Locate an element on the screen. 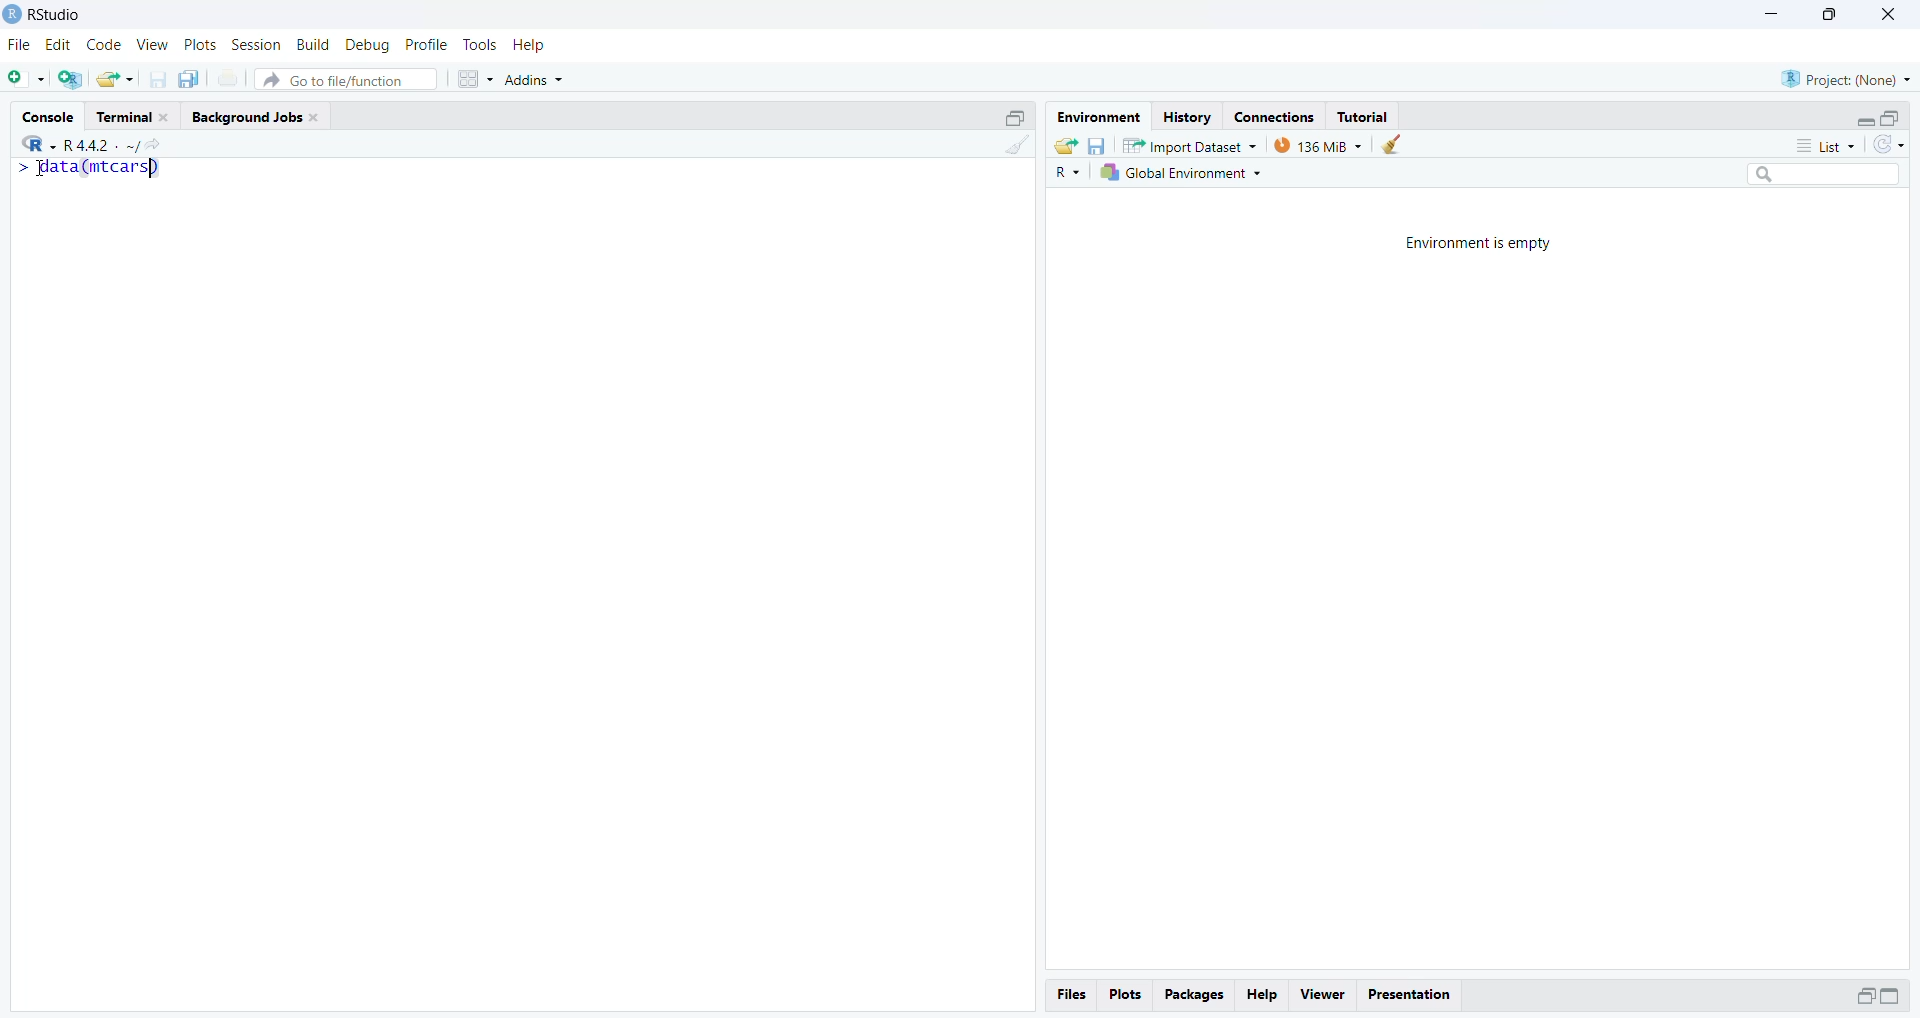 This screenshot has width=1920, height=1018. Minimize is located at coordinates (1861, 996).